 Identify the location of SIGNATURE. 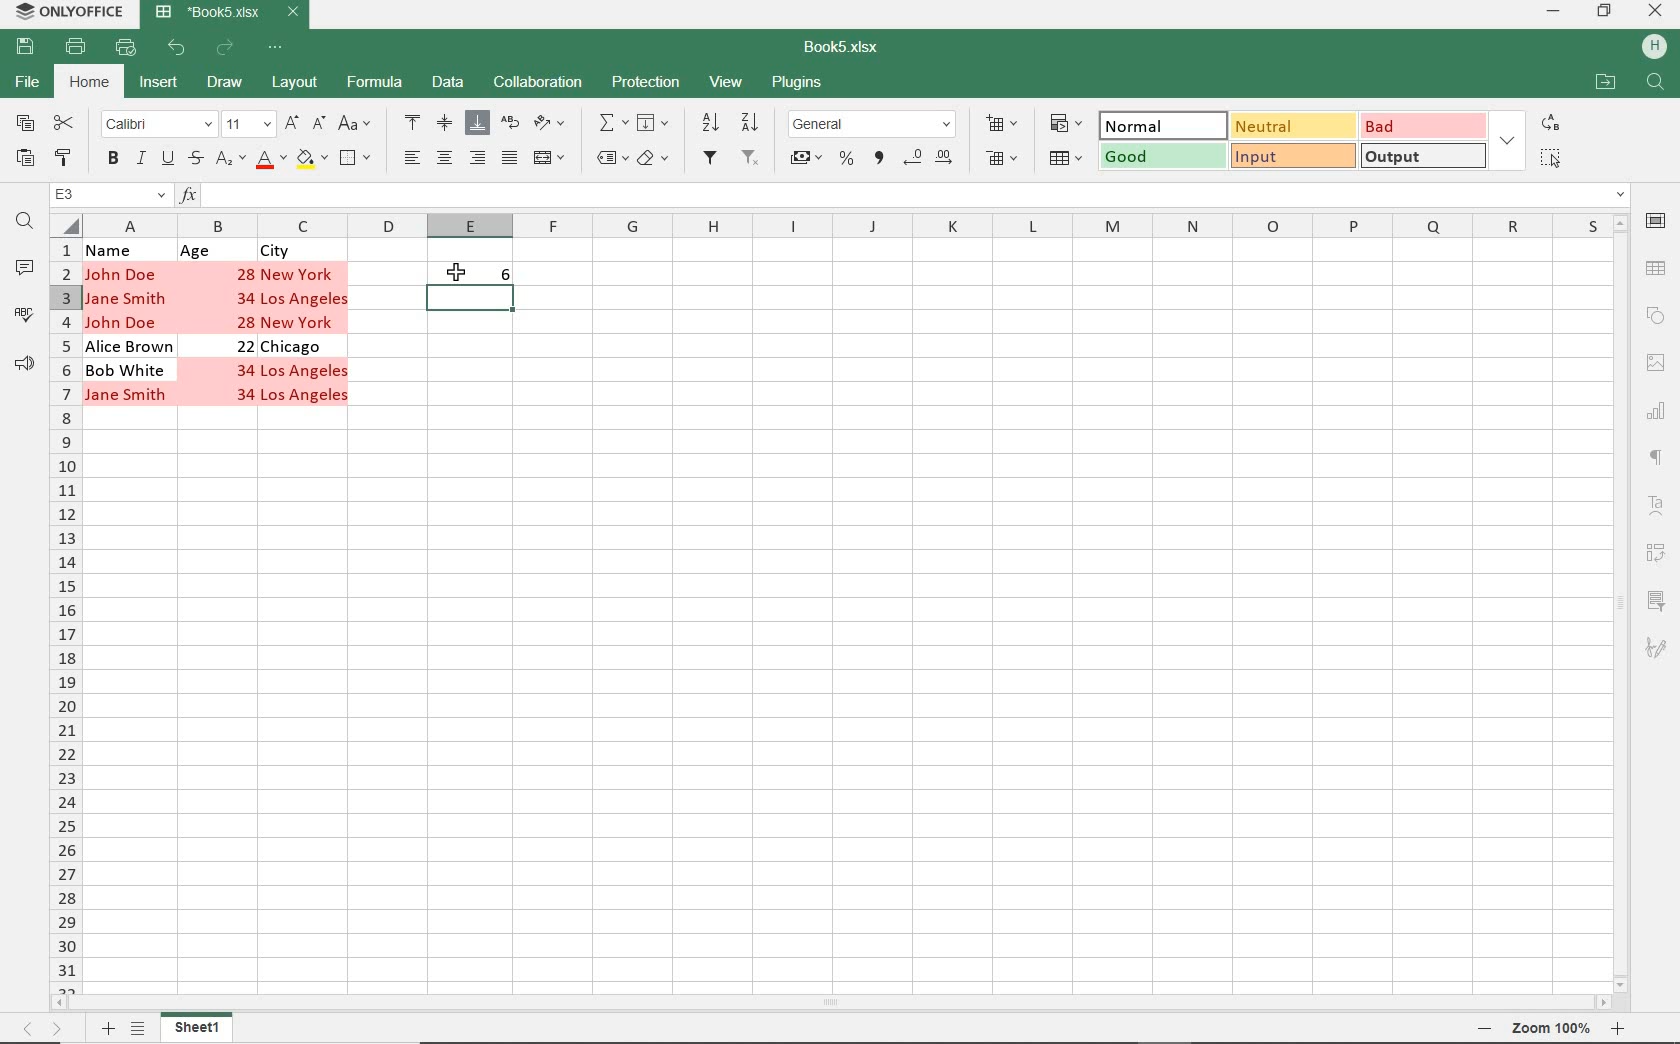
(1654, 644).